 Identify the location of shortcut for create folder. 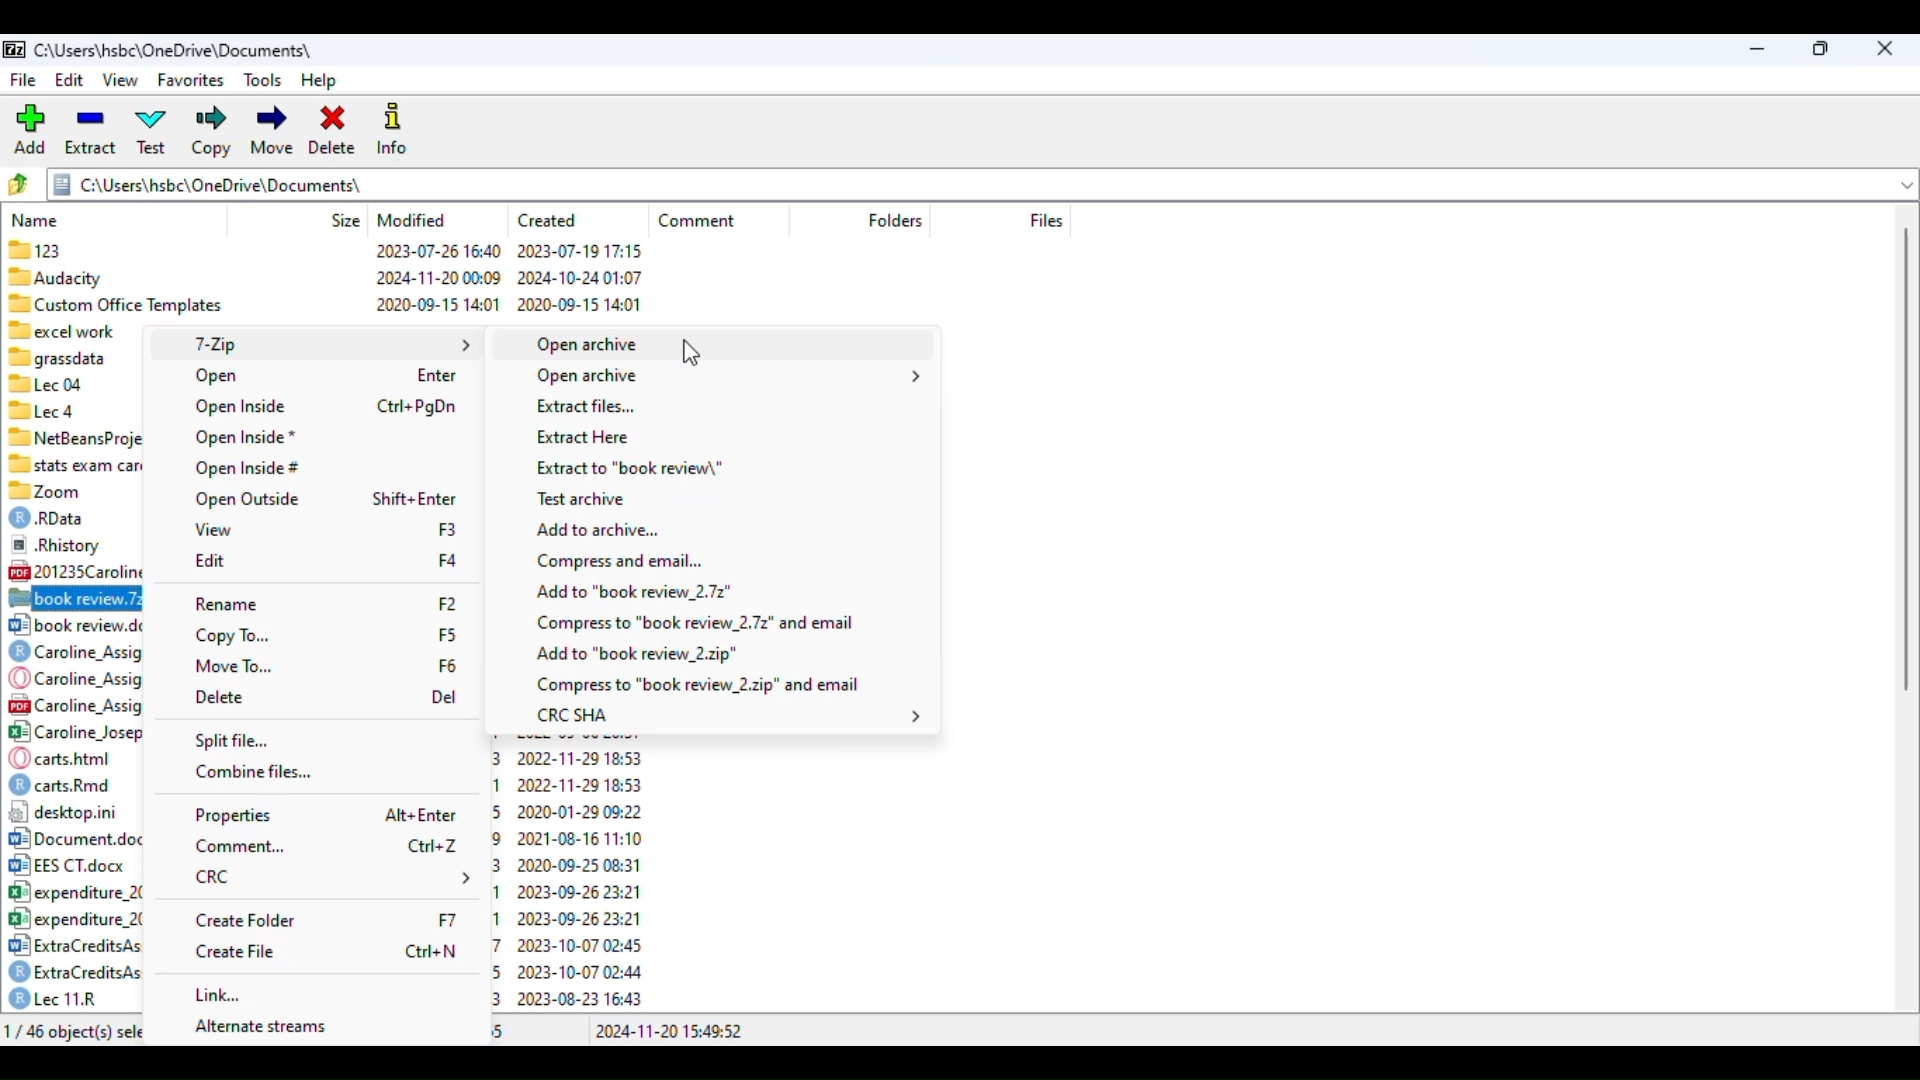
(446, 920).